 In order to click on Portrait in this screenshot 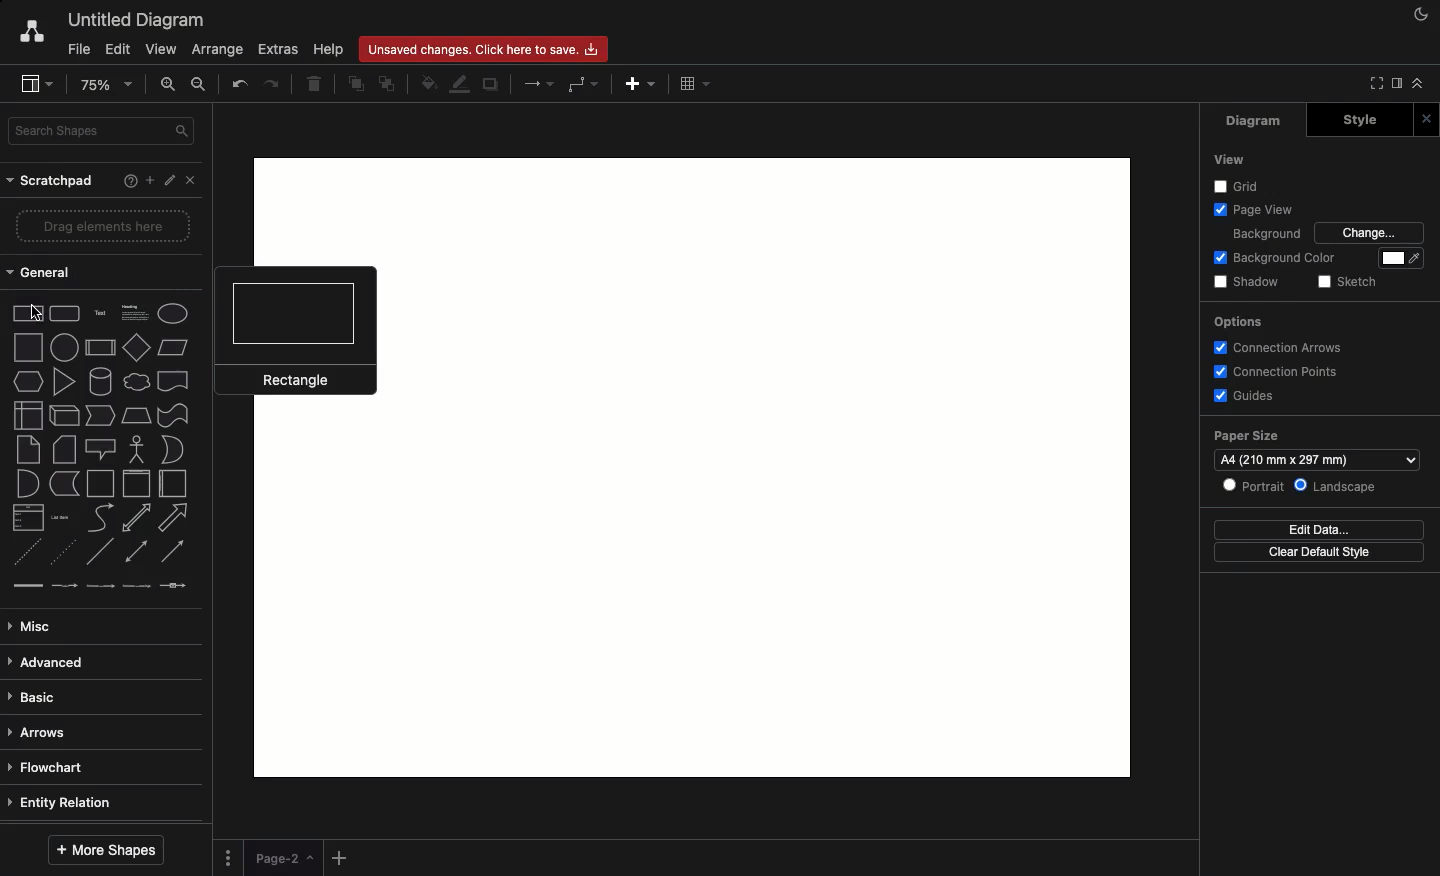, I will do `click(1254, 487)`.